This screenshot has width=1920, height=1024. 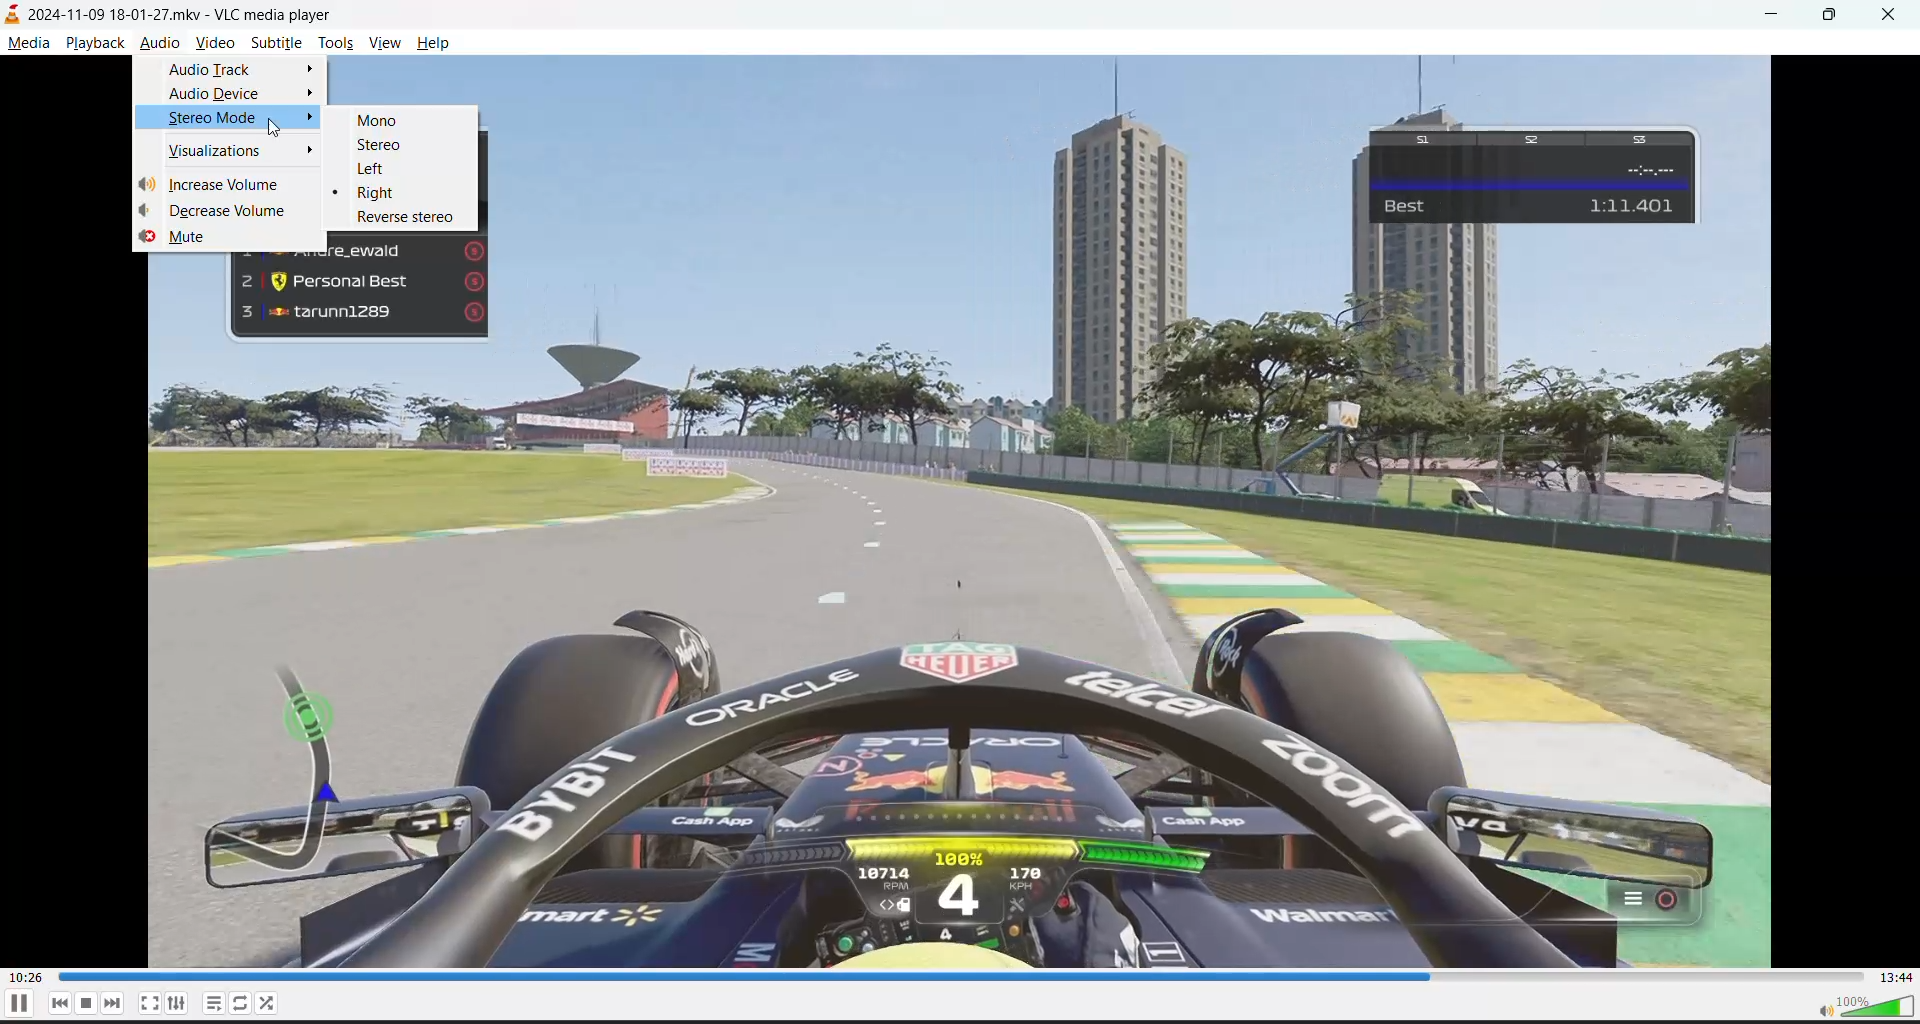 What do you see at coordinates (1890, 18) in the screenshot?
I see `close` at bounding box center [1890, 18].